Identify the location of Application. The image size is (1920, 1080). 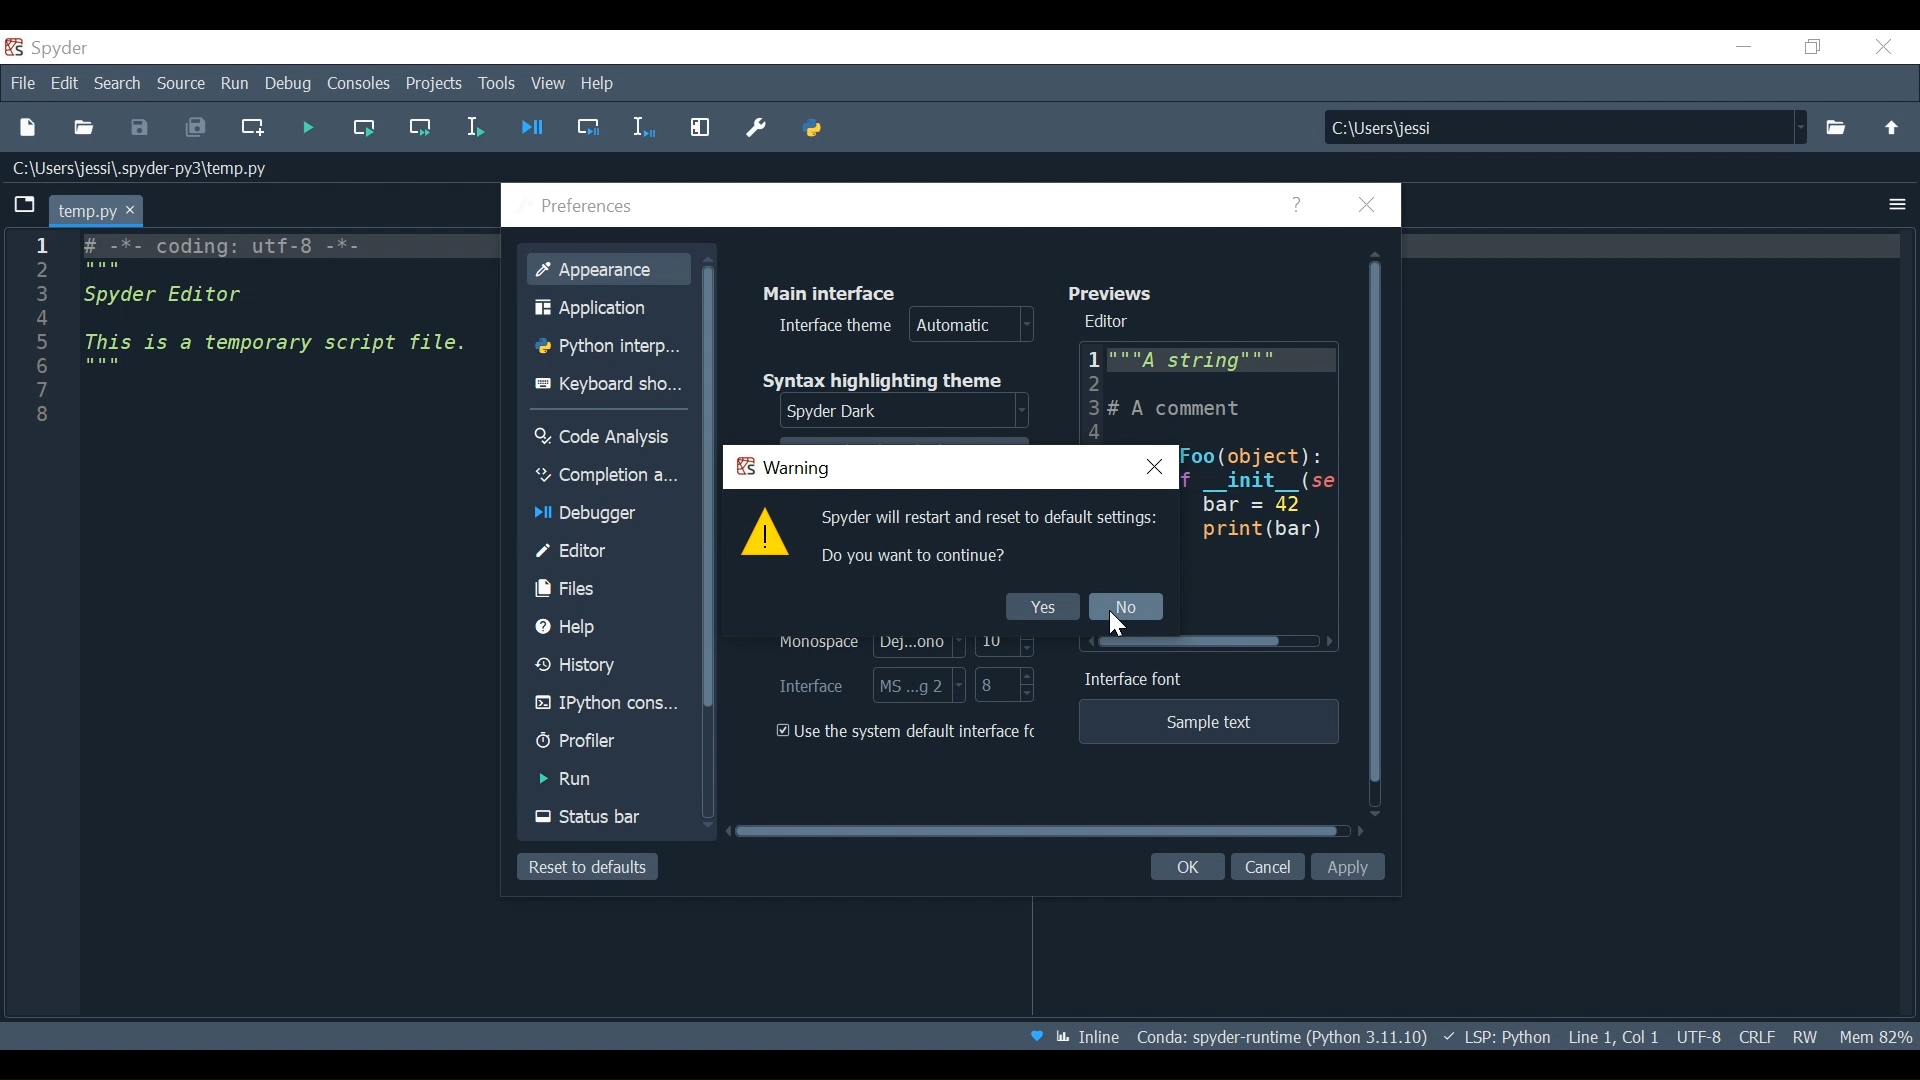
(609, 309).